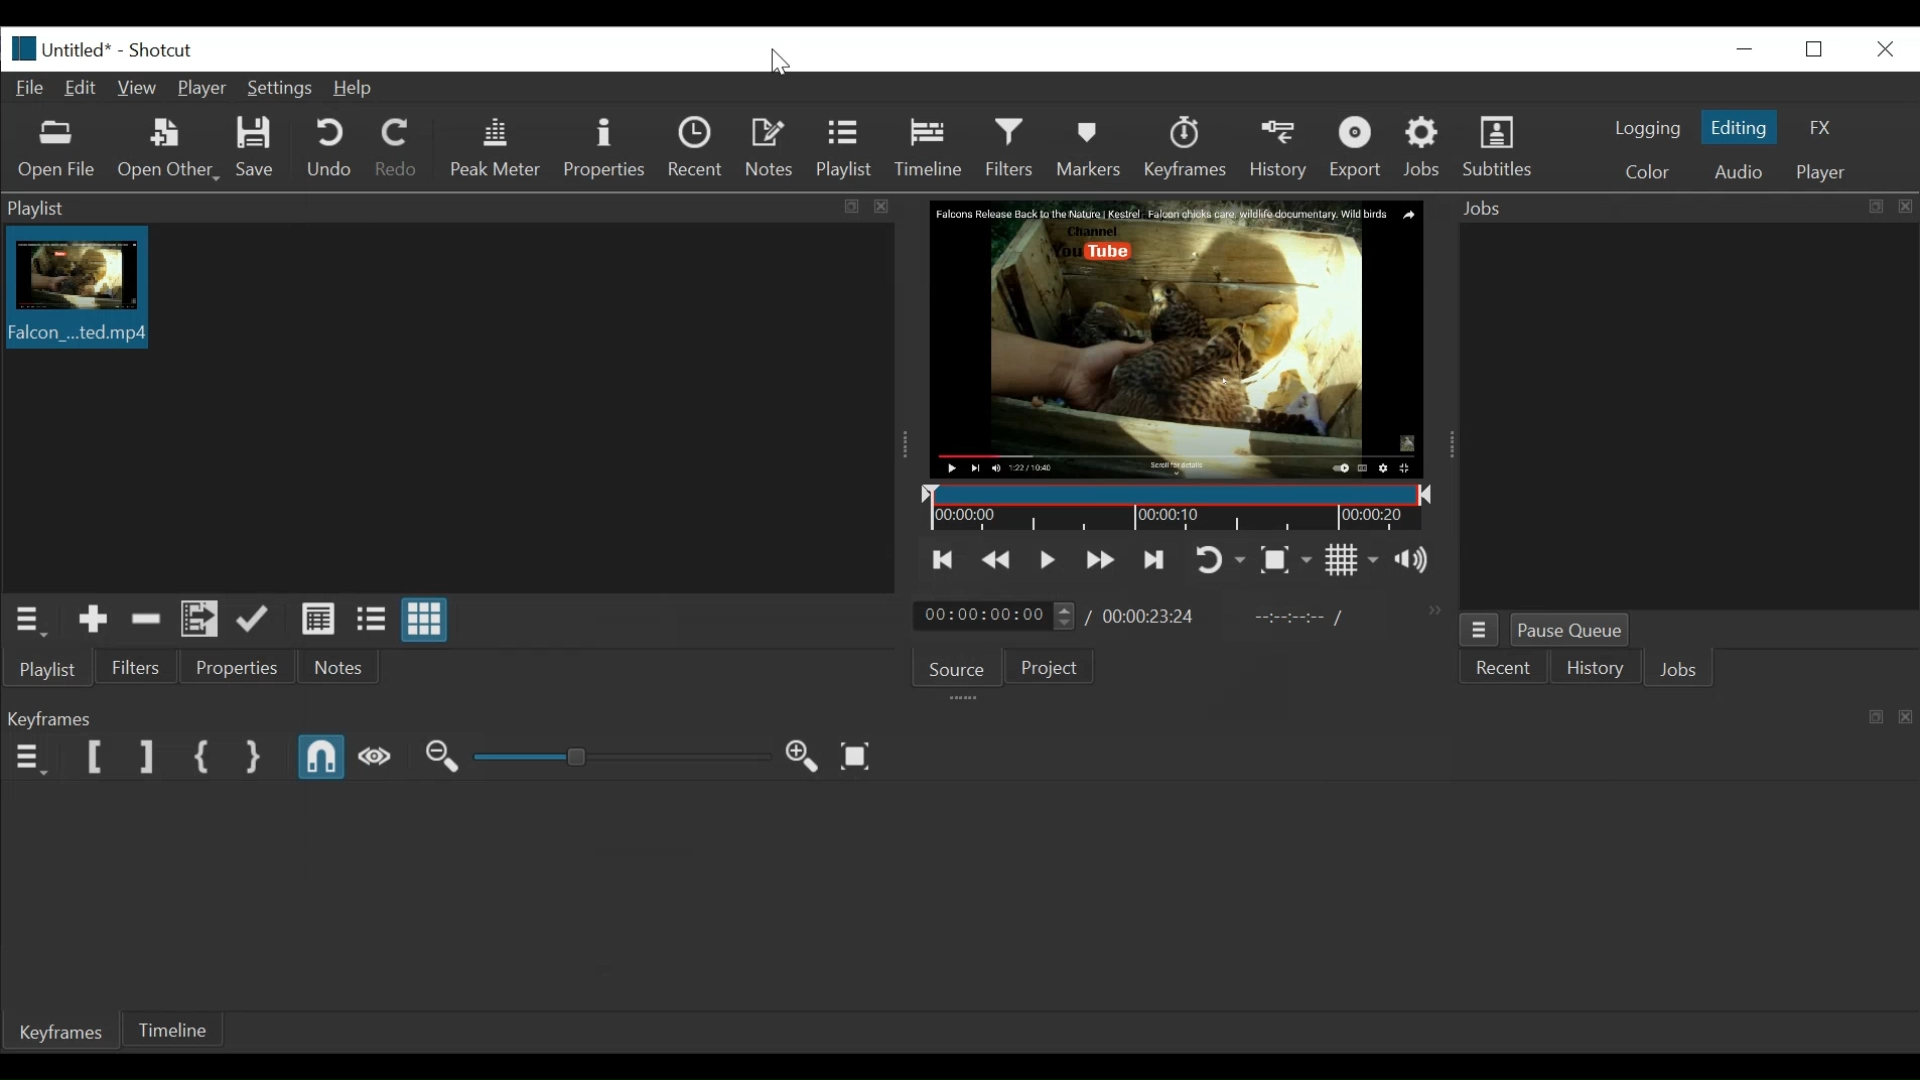  I want to click on Source, so click(952, 667).